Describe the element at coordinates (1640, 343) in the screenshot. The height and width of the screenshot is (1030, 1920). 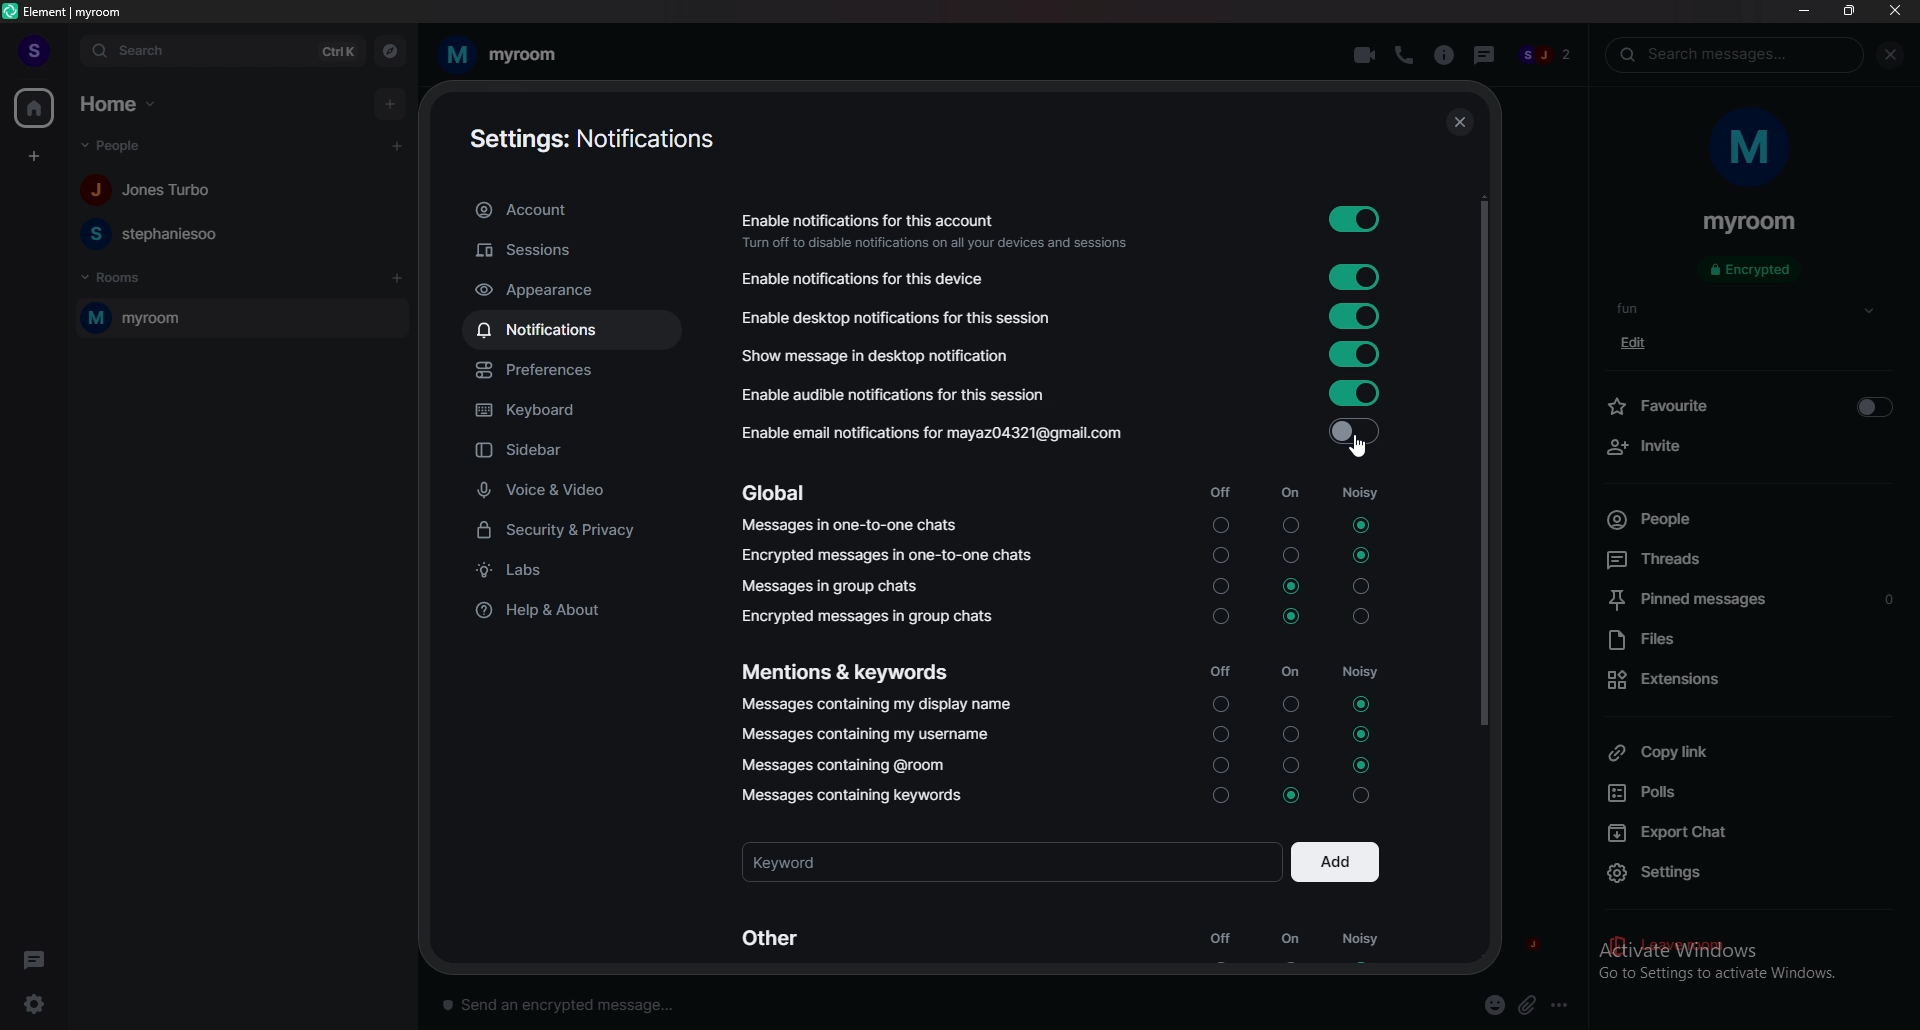
I see `edit` at that location.